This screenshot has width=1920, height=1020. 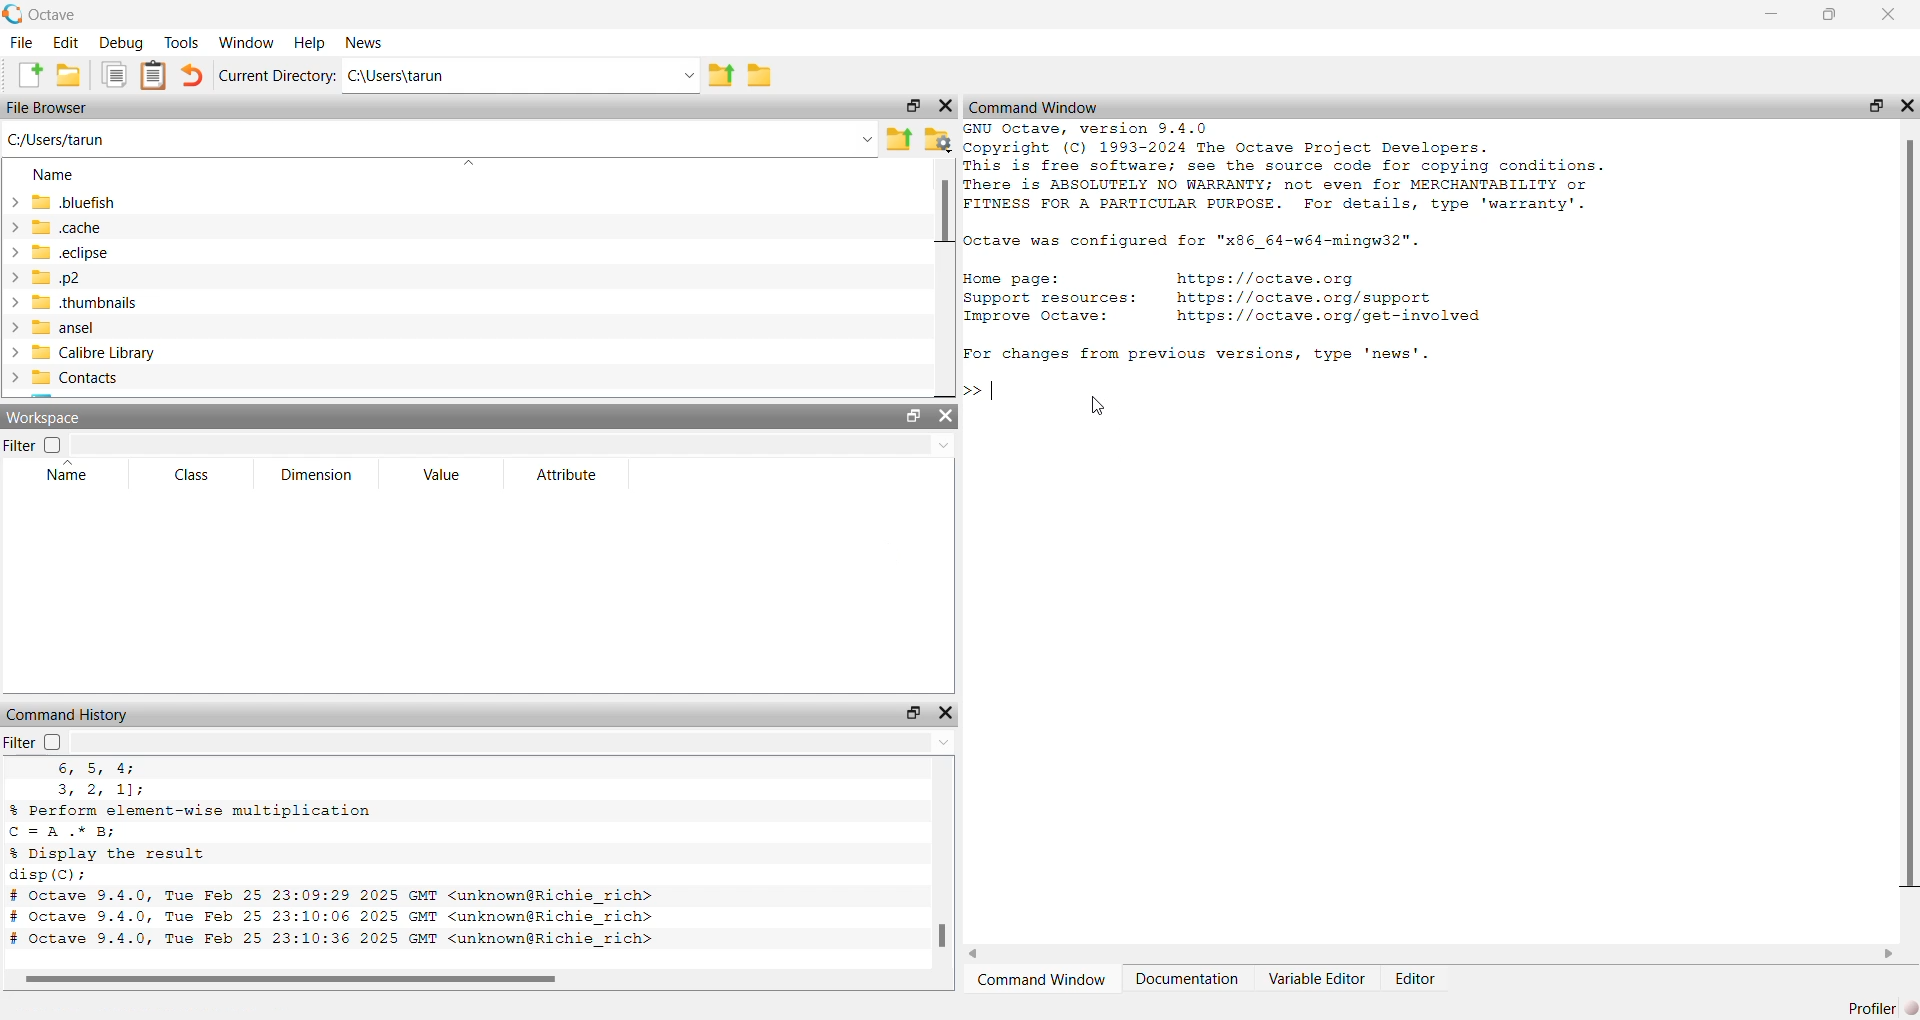 I want to click on eclipse, so click(x=61, y=253).